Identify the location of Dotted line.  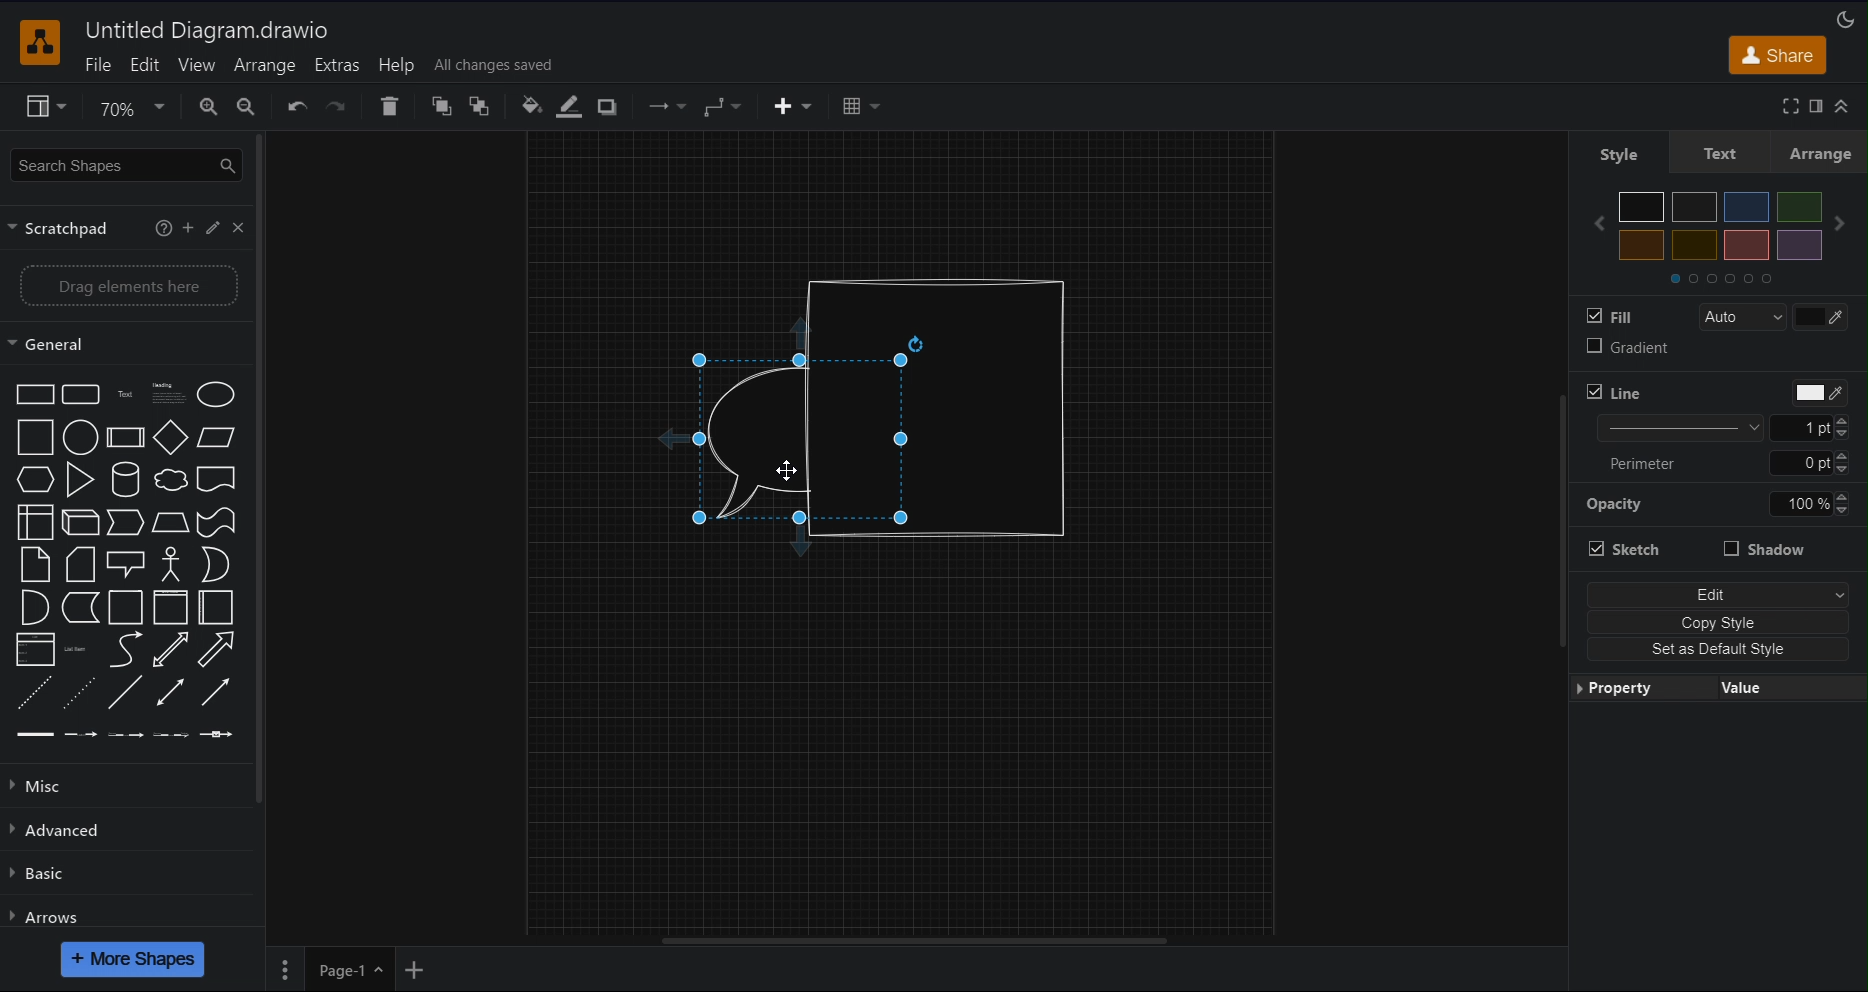
(79, 693).